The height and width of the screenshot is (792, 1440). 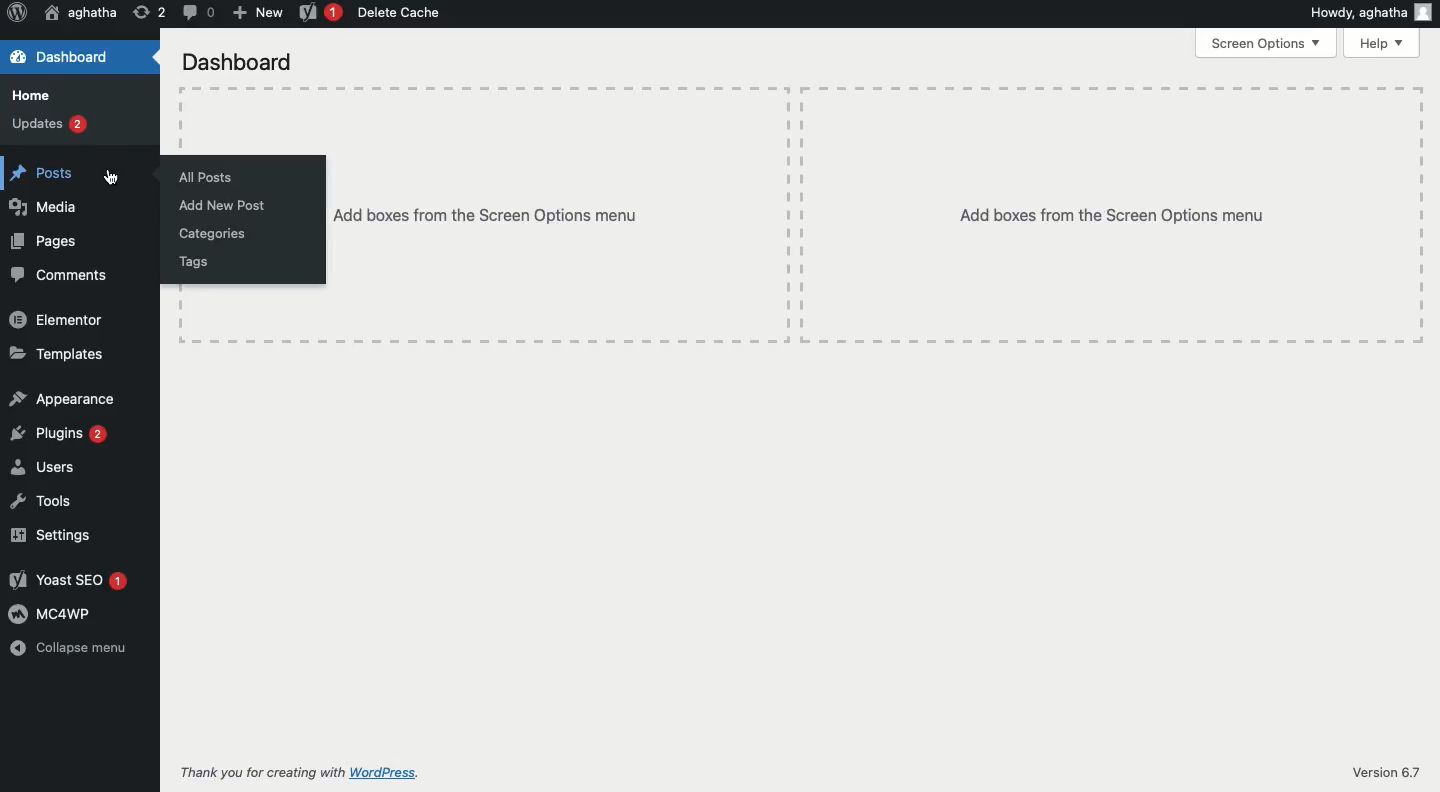 What do you see at coordinates (61, 353) in the screenshot?
I see `Templates` at bounding box center [61, 353].